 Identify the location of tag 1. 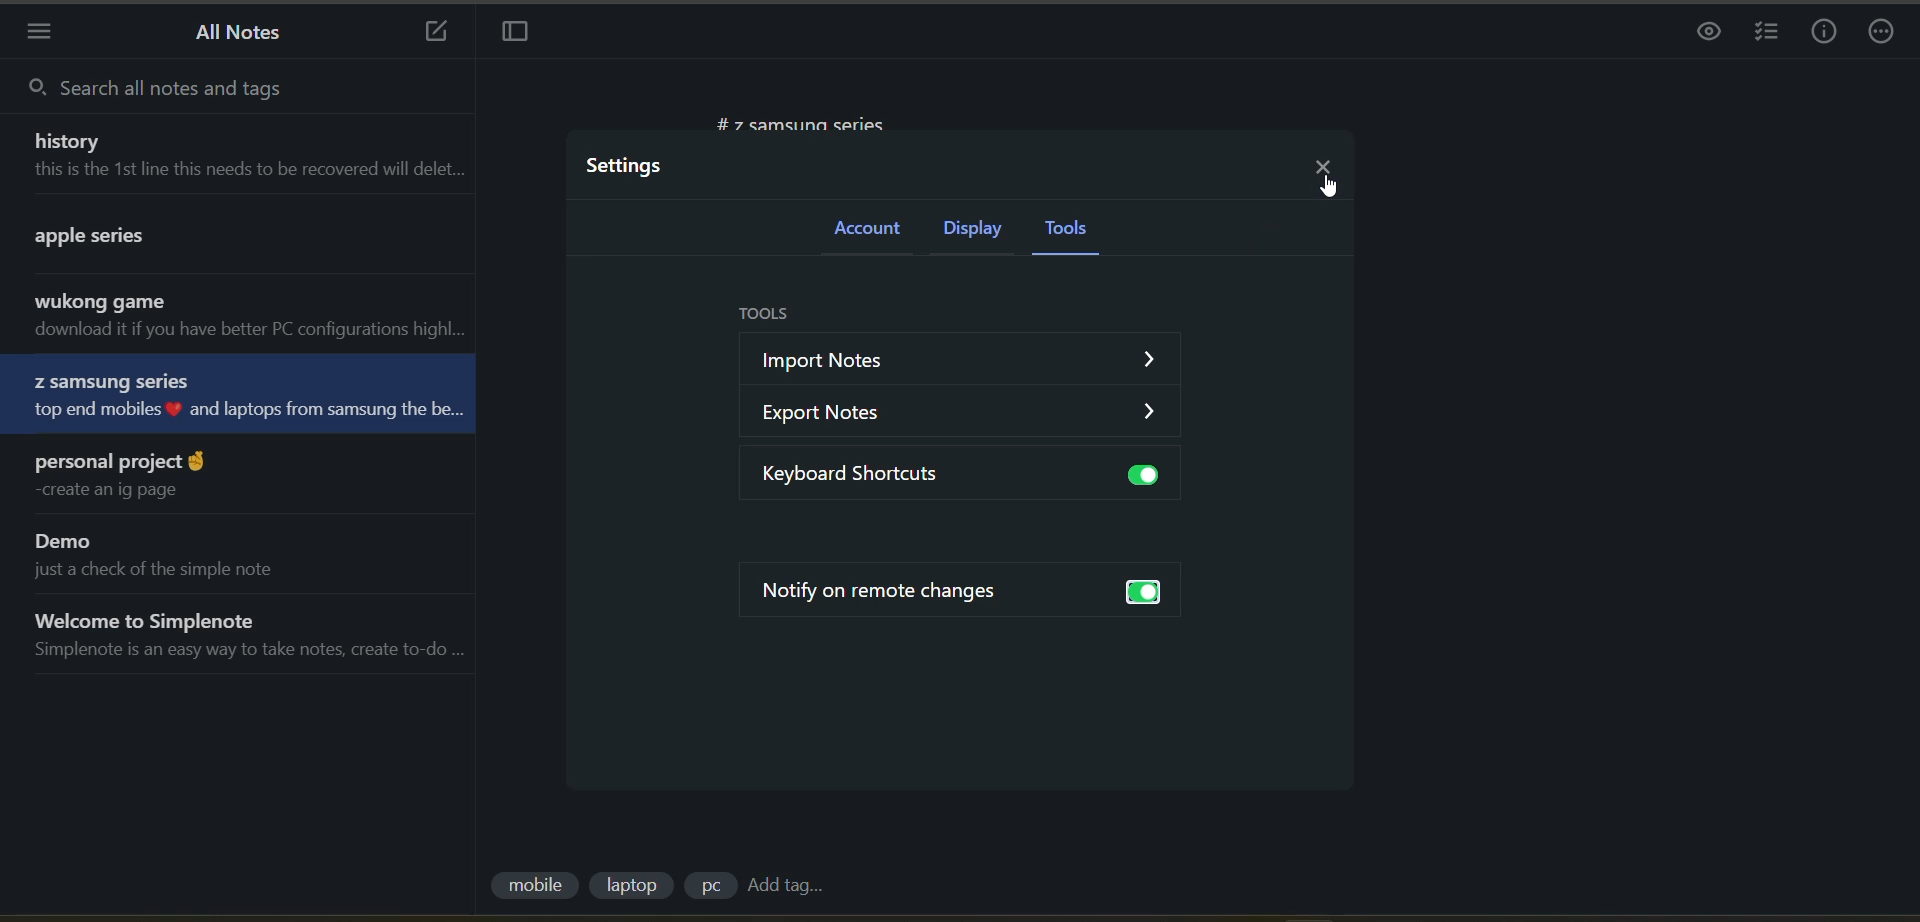
(533, 888).